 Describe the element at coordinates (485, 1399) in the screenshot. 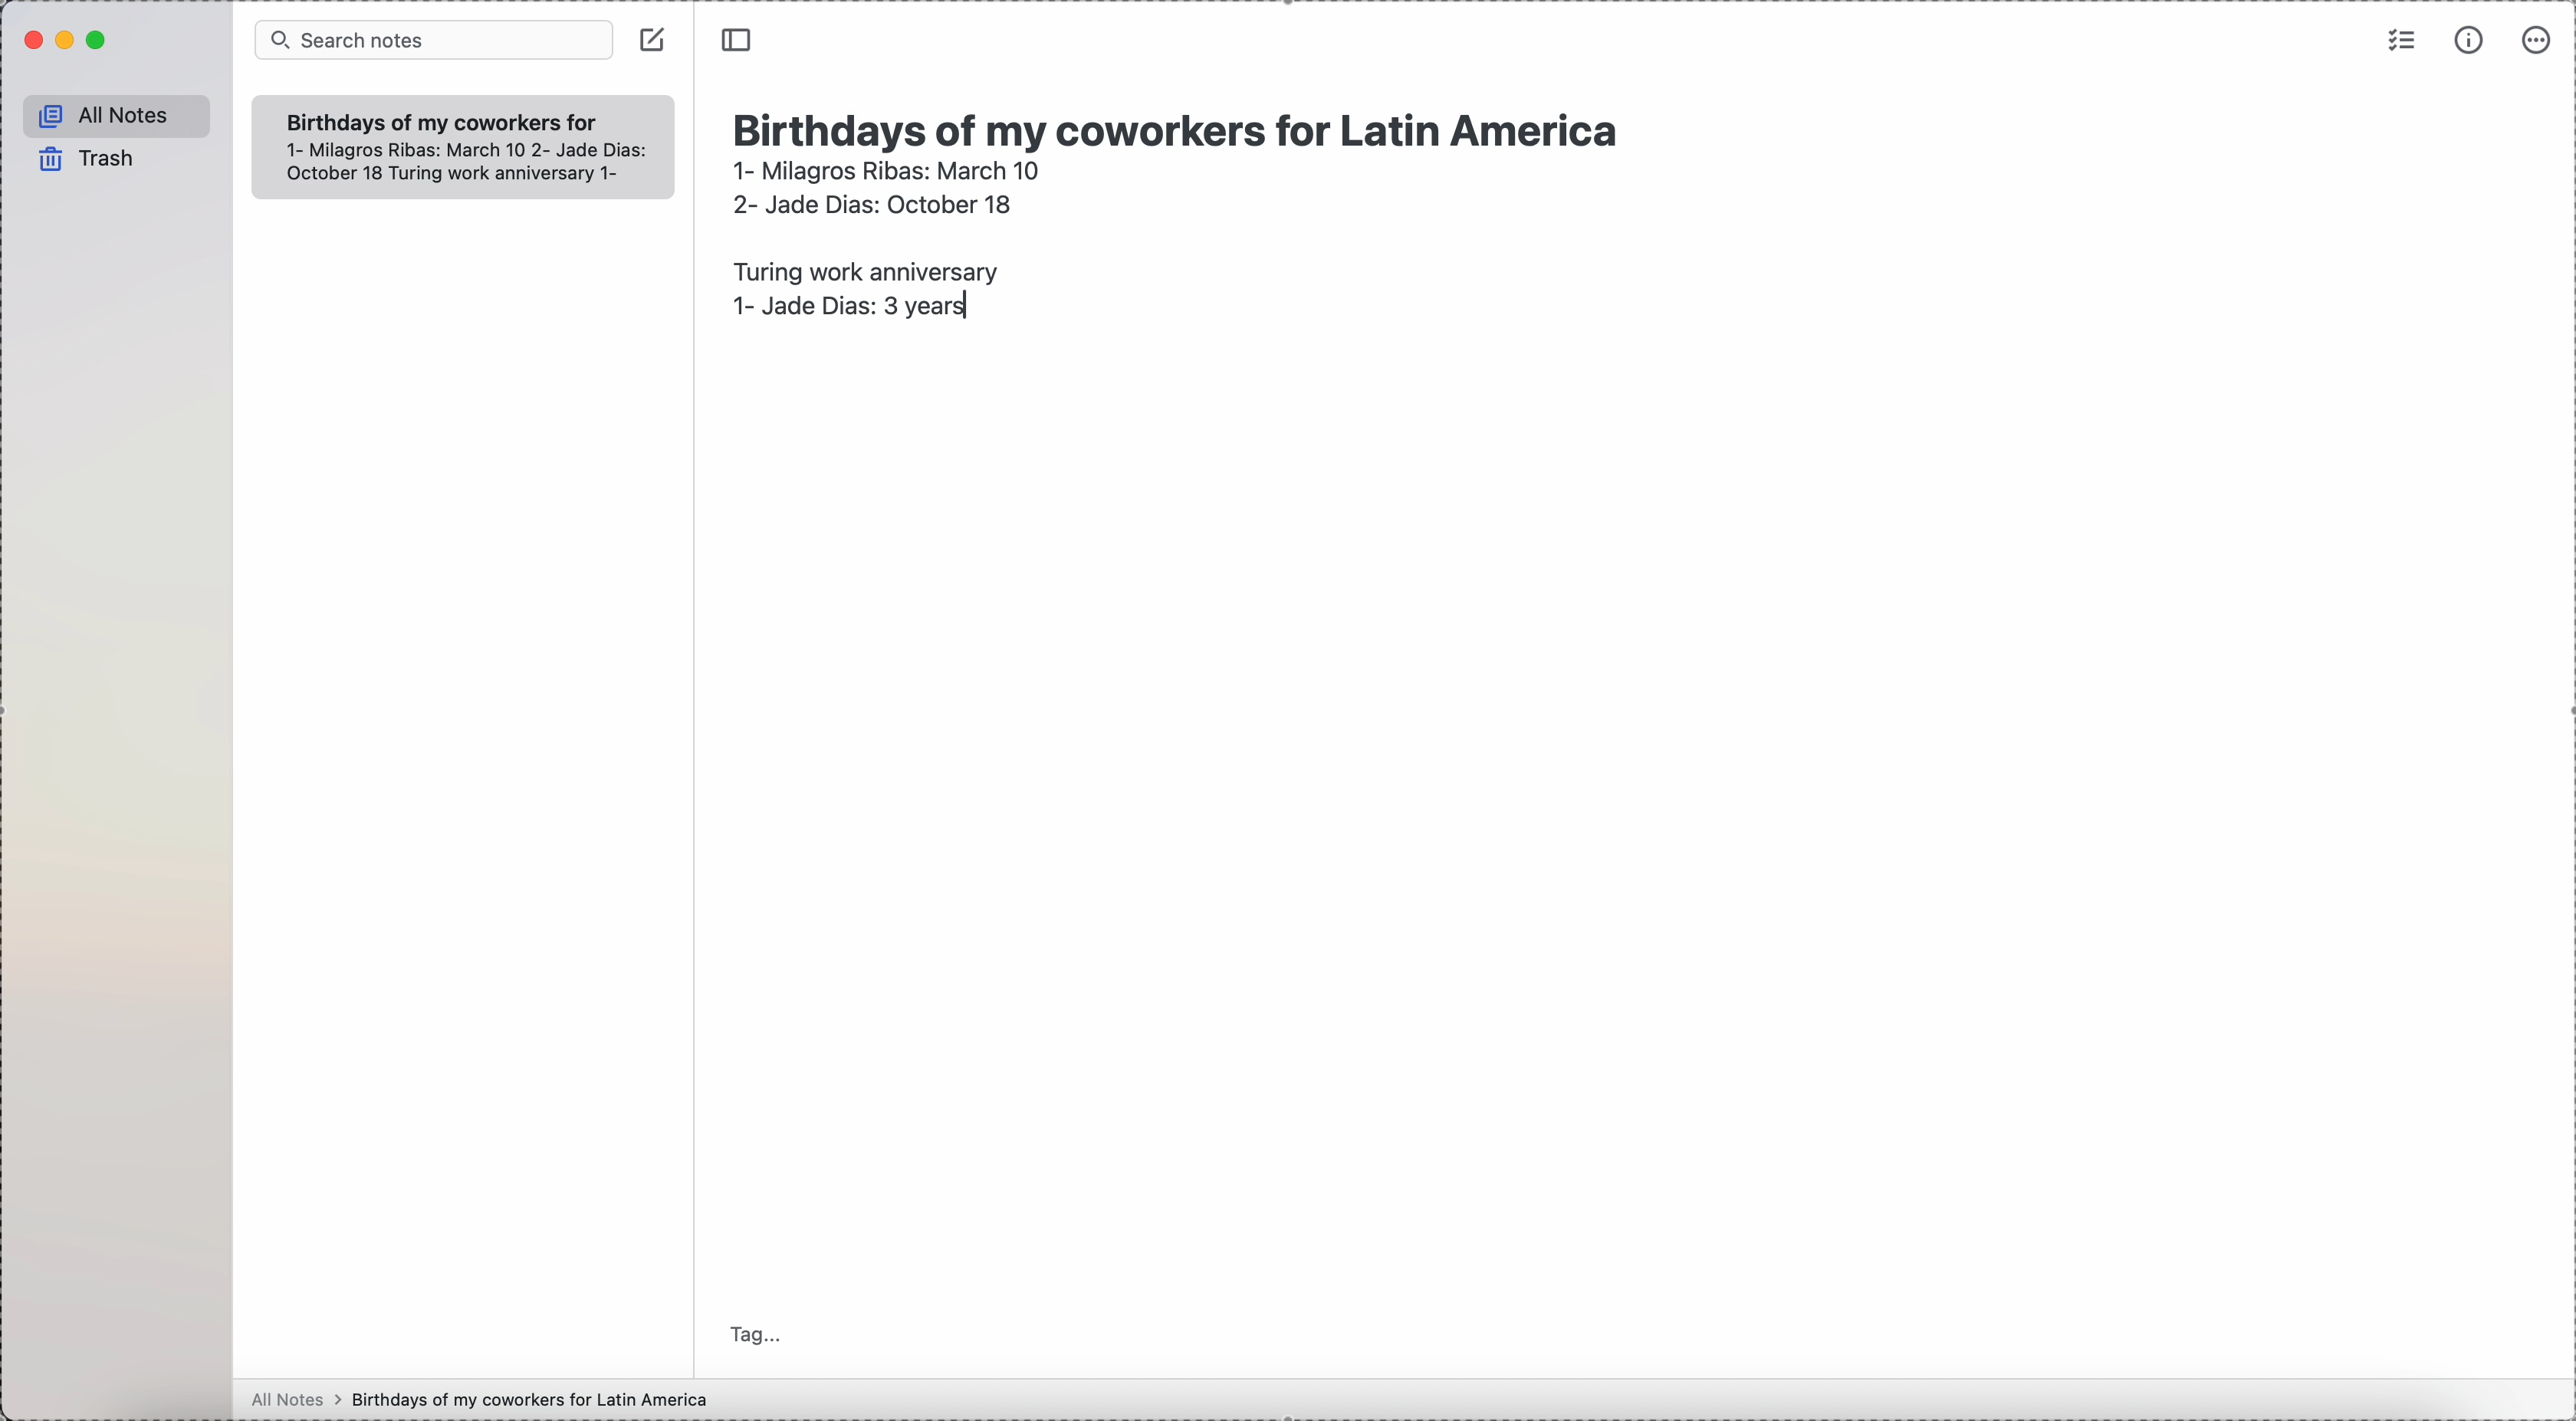

I see `all notes > birthdays of my coworkers for Latin America` at that location.